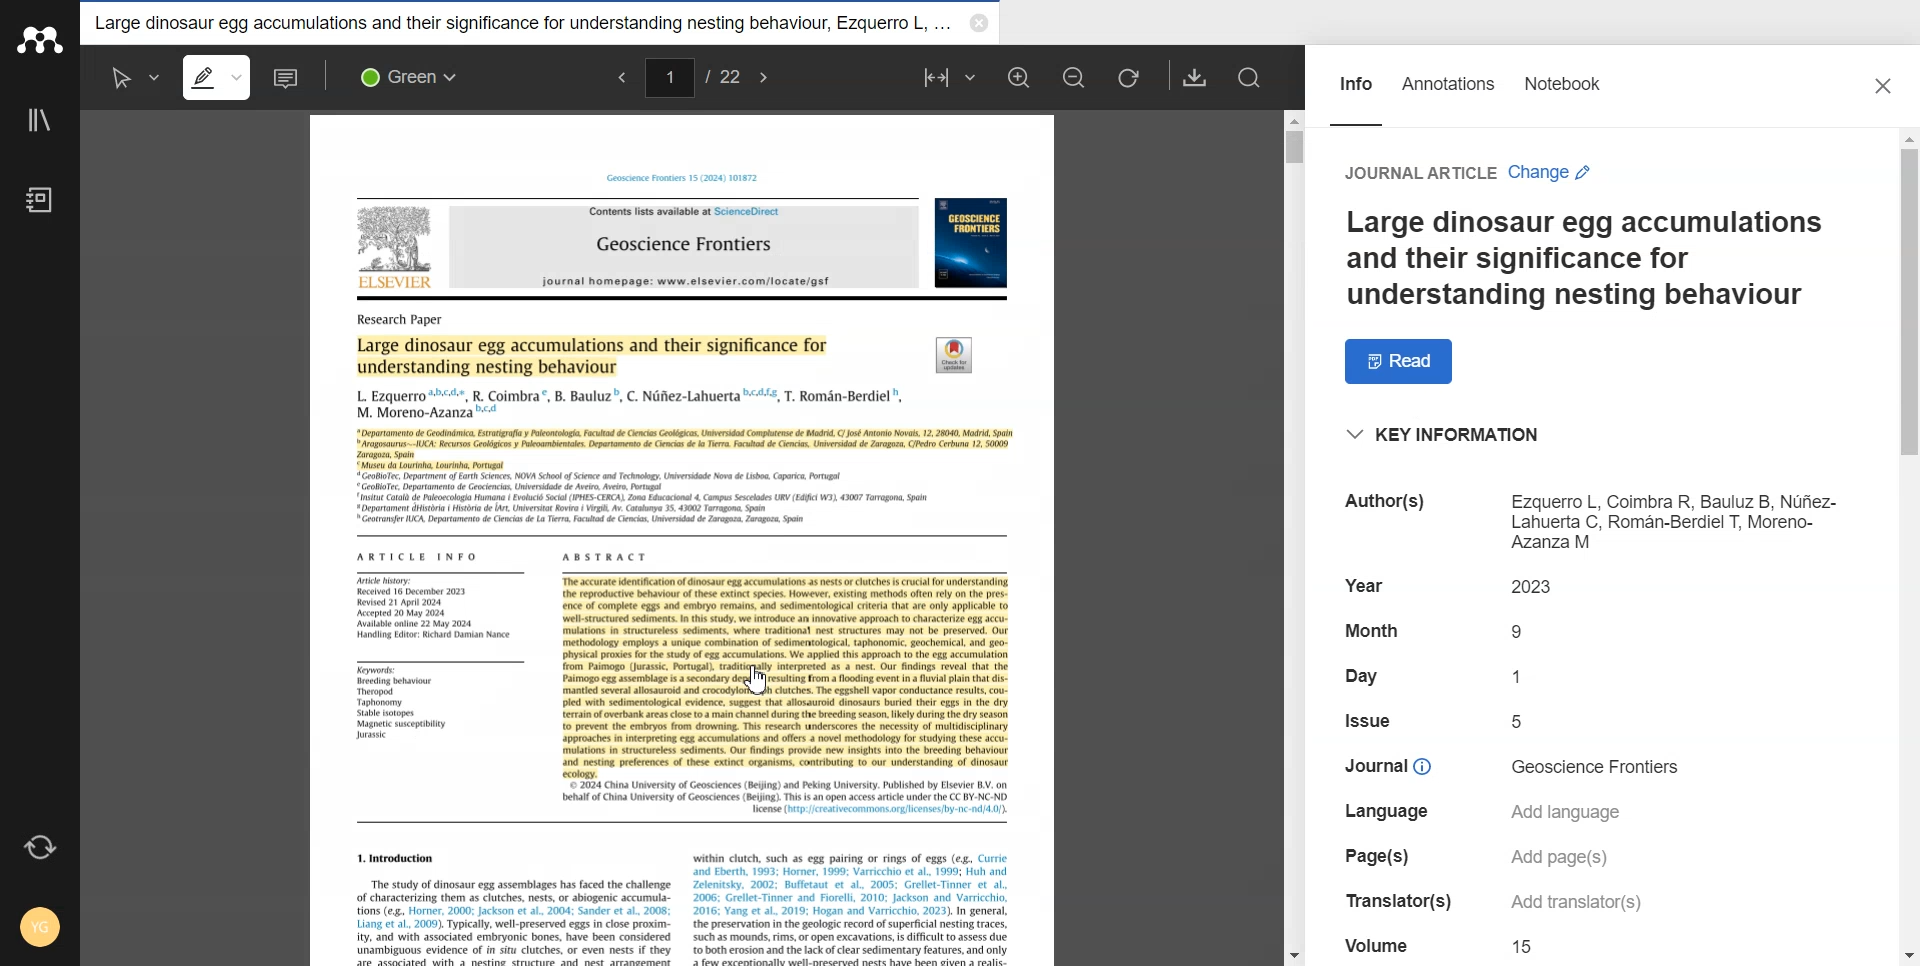 The width and height of the screenshot is (1920, 966). What do you see at coordinates (1539, 586) in the screenshot?
I see `text` at bounding box center [1539, 586].